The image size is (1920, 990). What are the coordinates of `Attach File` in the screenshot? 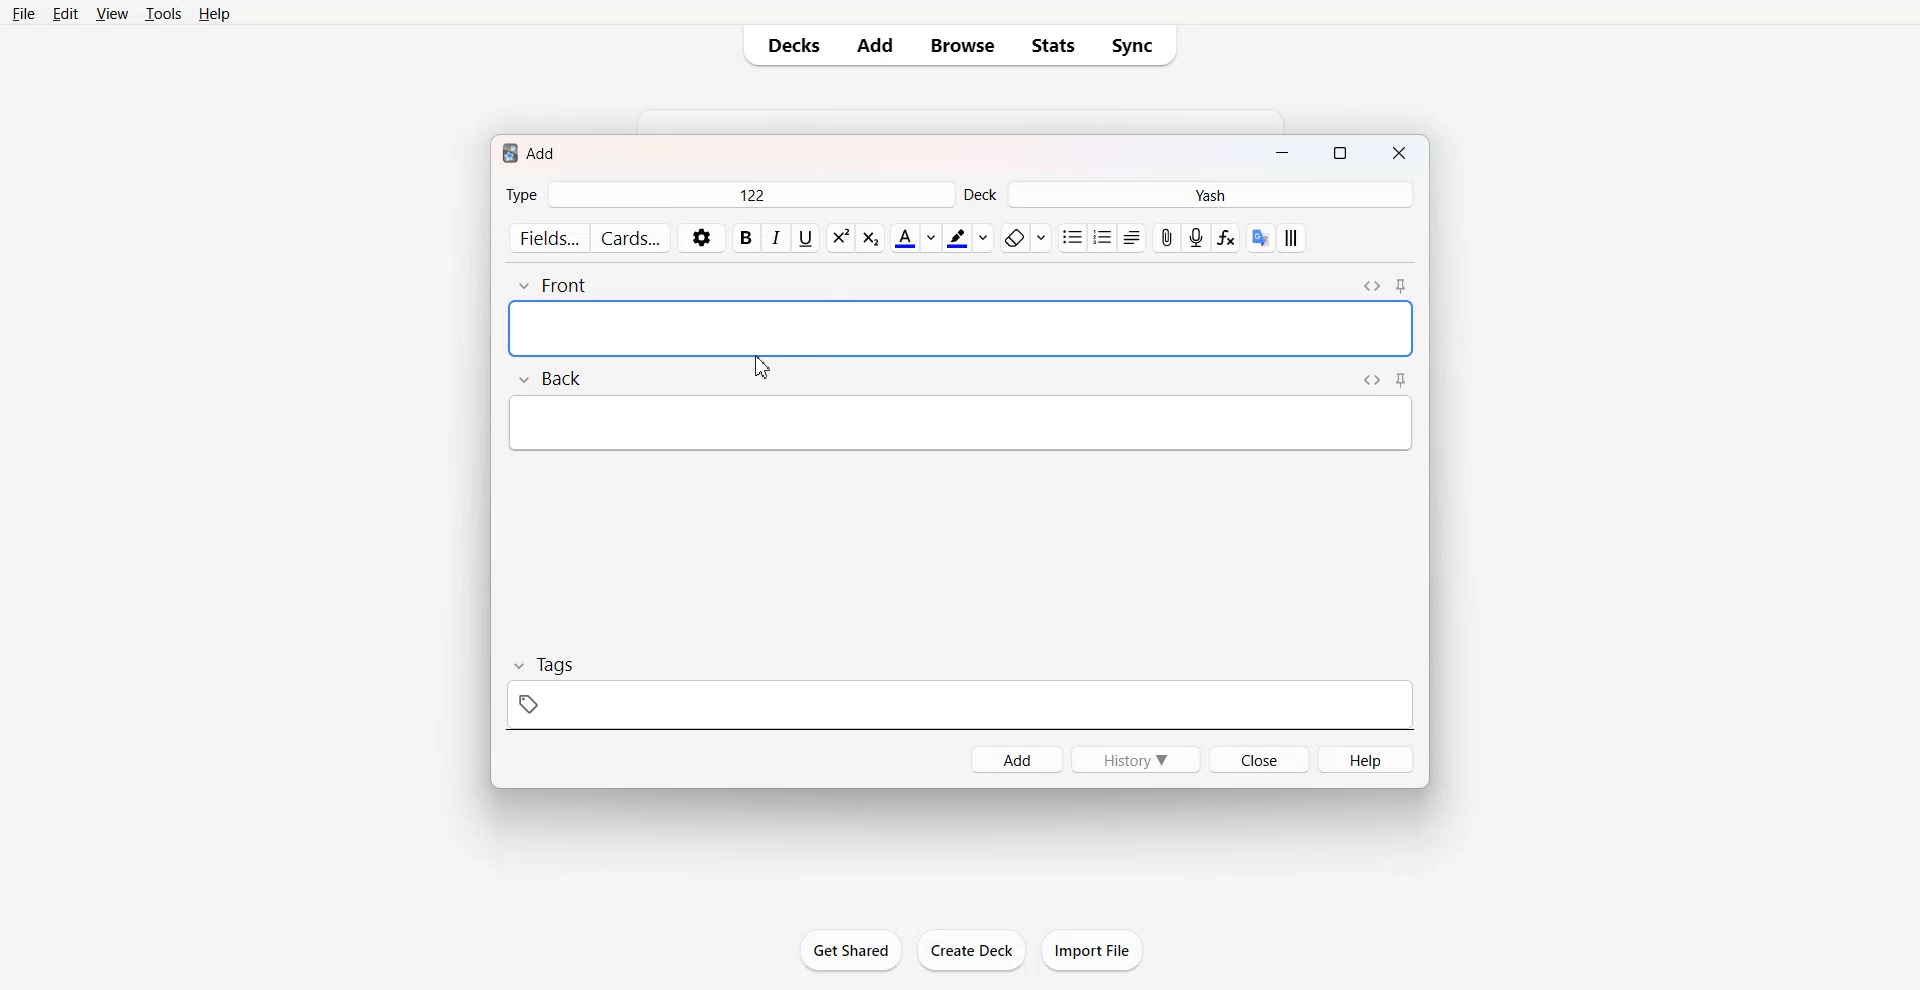 It's located at (1167, 238).